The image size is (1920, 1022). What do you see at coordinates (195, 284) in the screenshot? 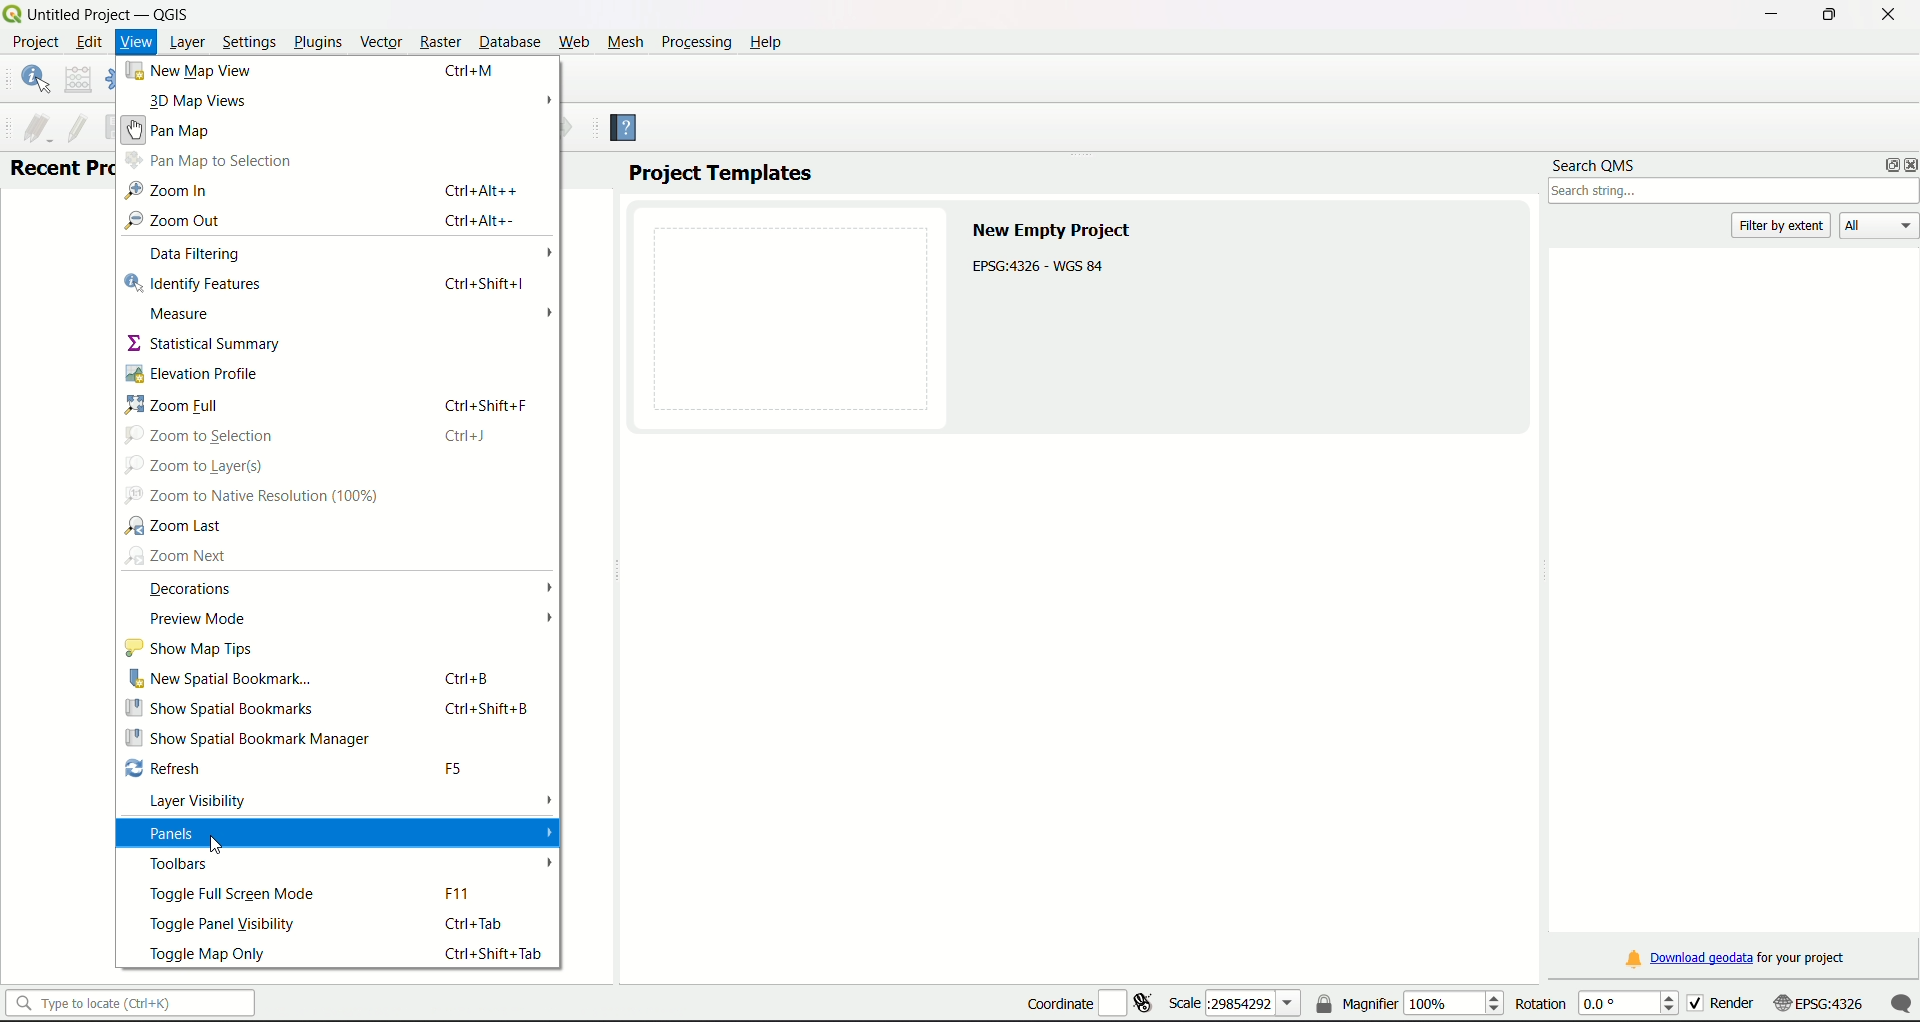
I see `identify features` at bounding box center [195, 284].